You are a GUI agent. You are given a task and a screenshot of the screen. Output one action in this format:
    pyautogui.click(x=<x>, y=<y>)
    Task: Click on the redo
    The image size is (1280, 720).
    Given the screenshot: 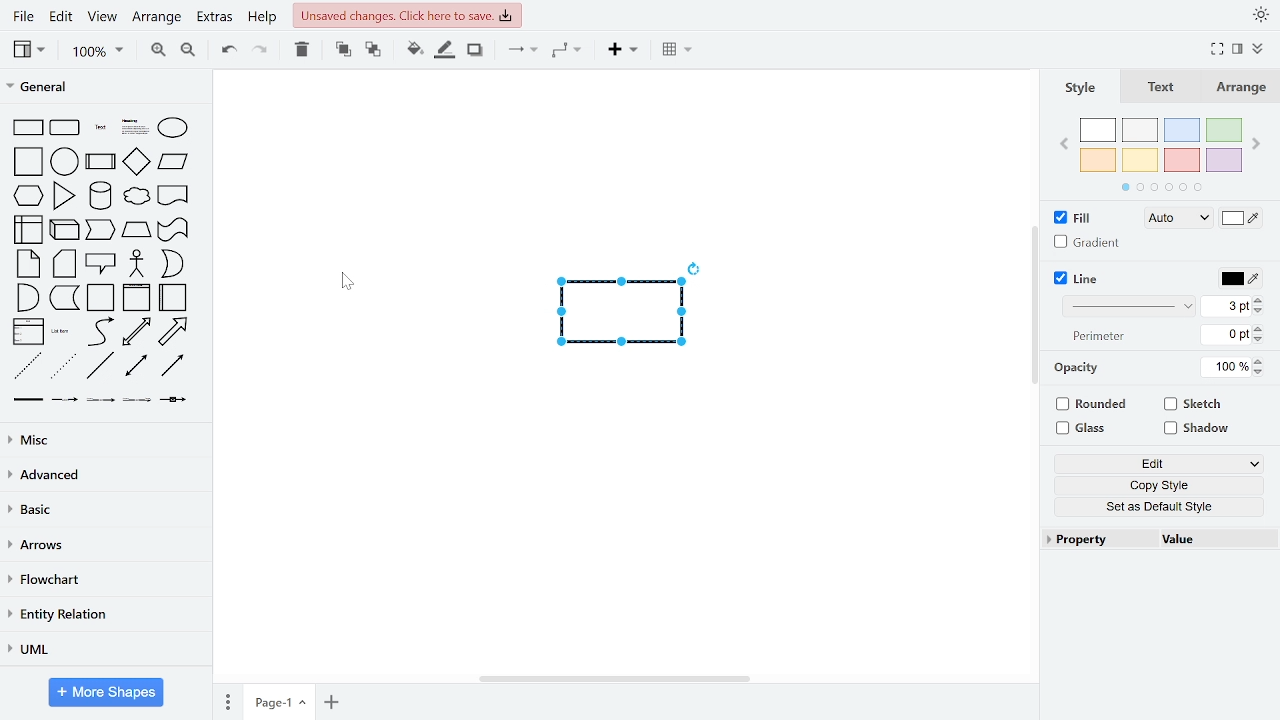 What is the action you would take?
    pyautogui.click(x=262, y=53)
    